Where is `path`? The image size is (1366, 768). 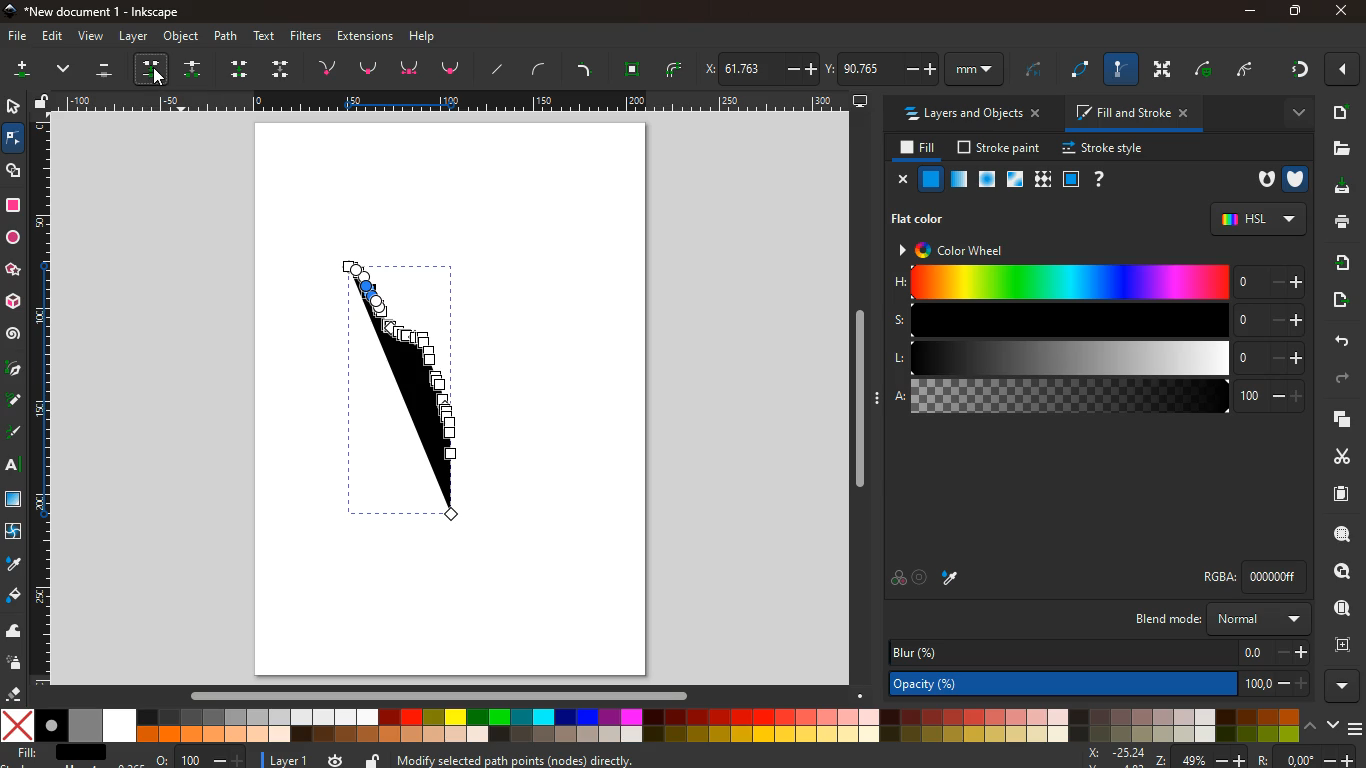 path is located at coordinates (228, 35).